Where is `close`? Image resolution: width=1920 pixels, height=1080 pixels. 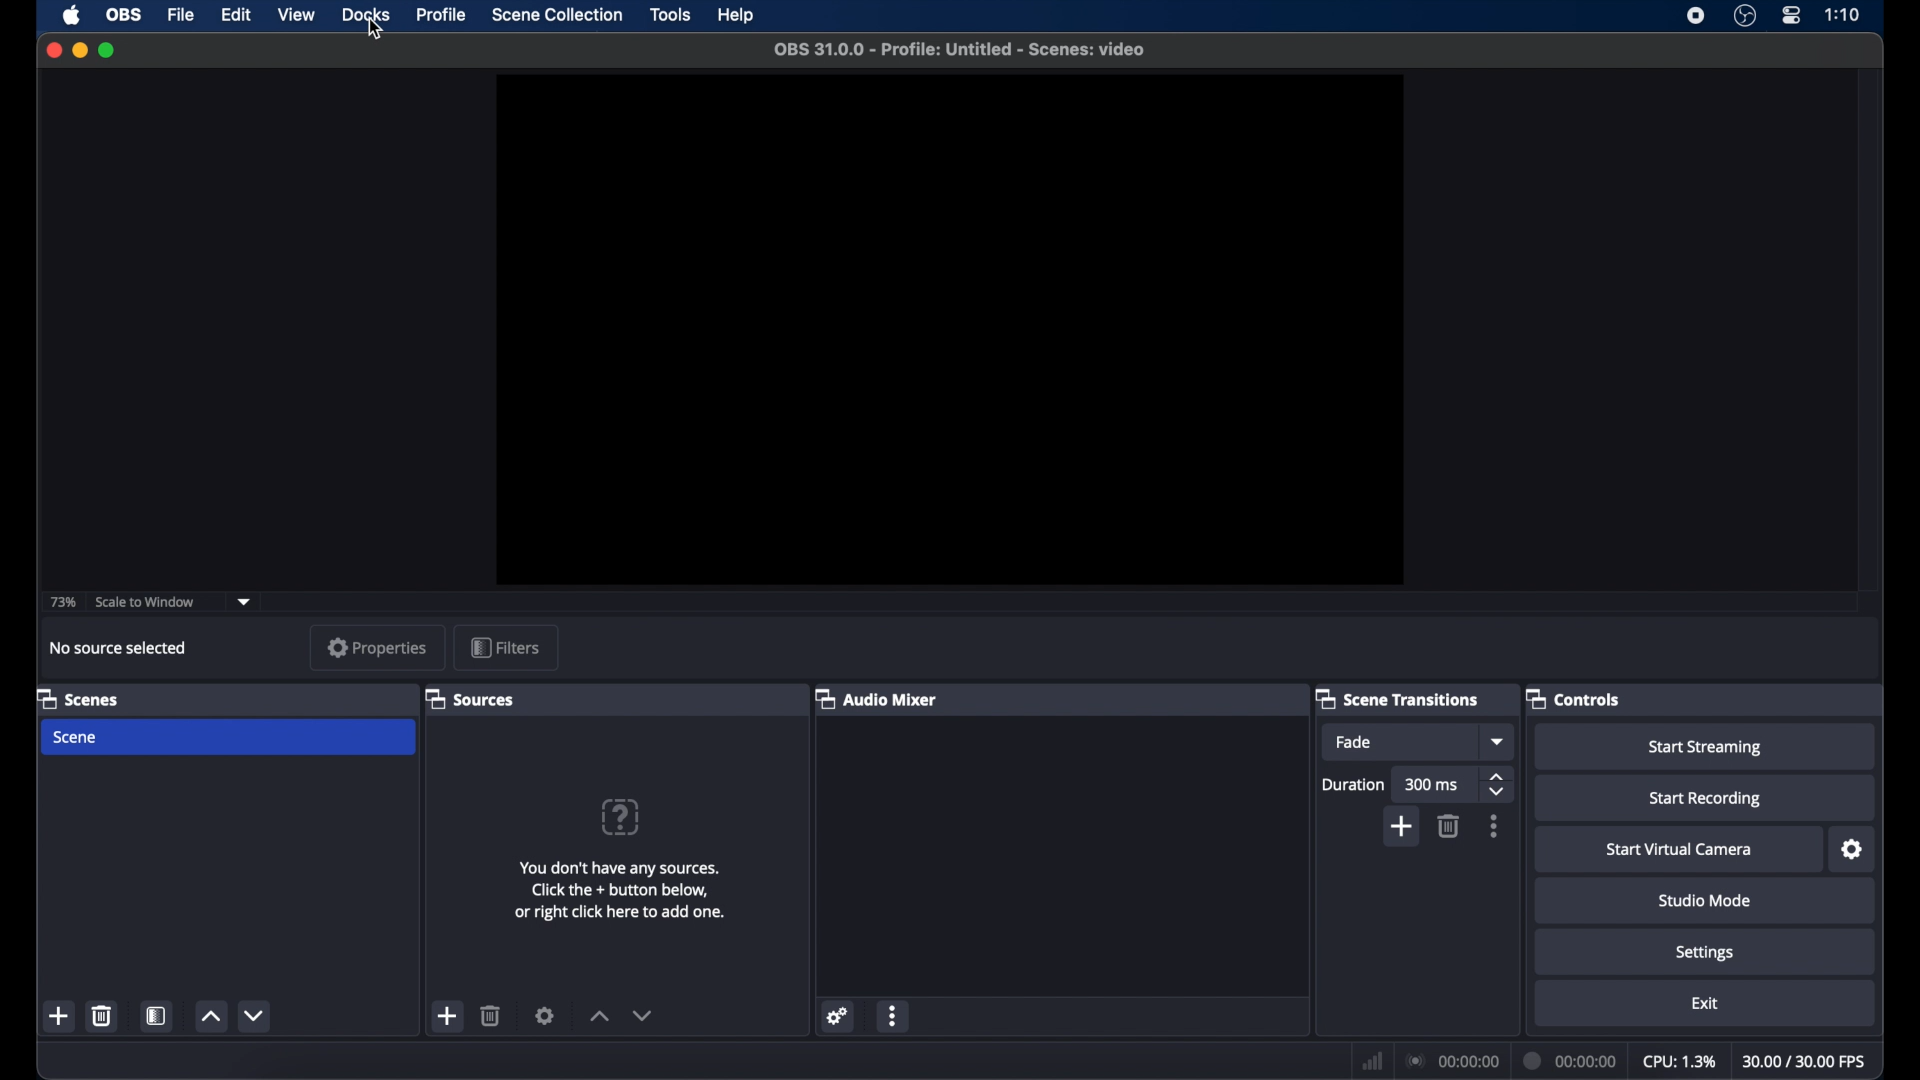 close is located at coordinates (53, 49).